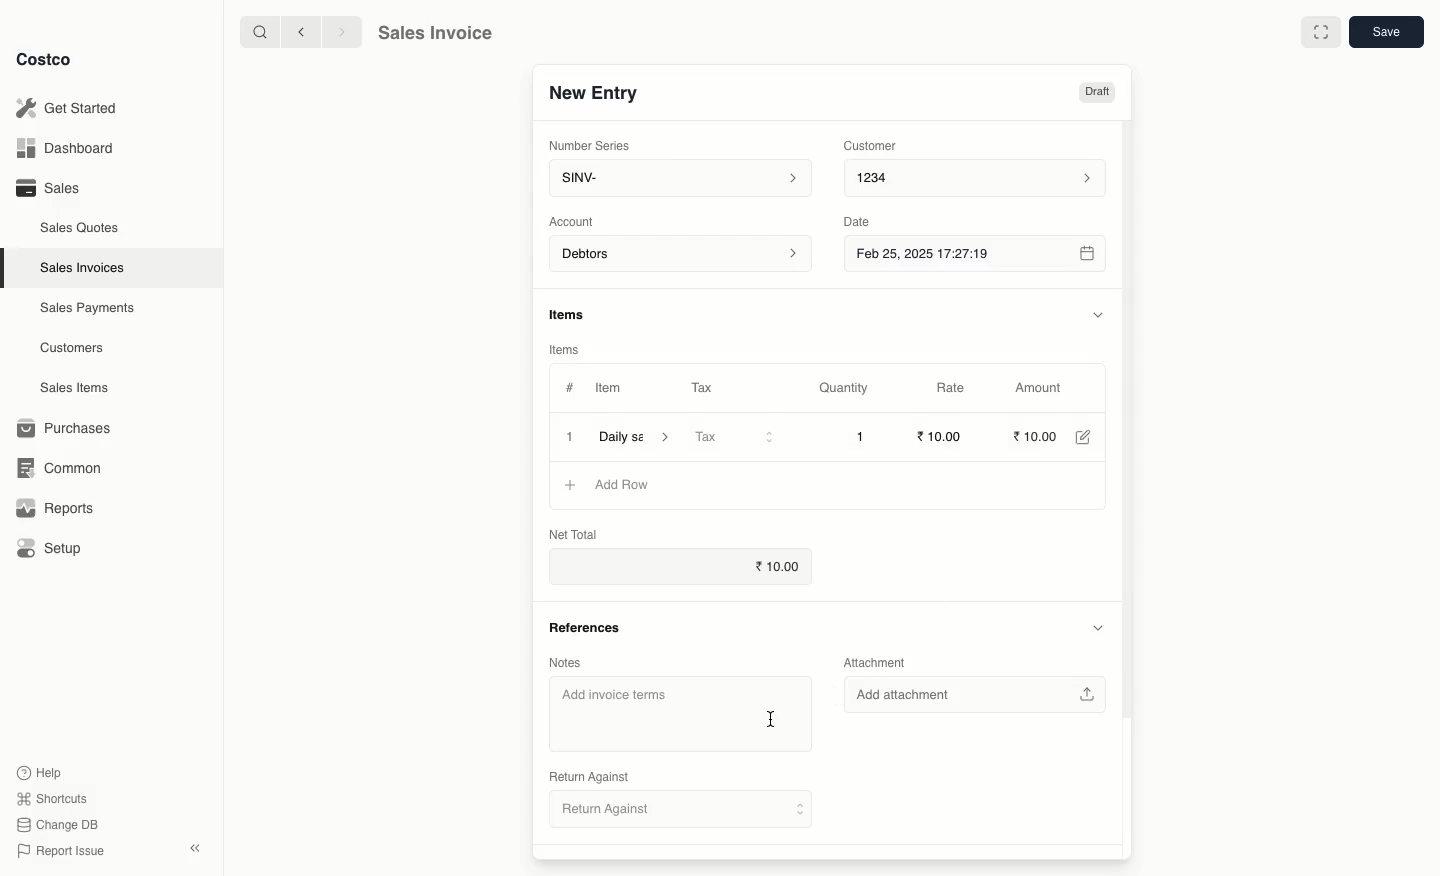  What do you see at coordinates (83, 309) in the screenshot?
I see `Sales Payments` at bounding box center [83, 309].